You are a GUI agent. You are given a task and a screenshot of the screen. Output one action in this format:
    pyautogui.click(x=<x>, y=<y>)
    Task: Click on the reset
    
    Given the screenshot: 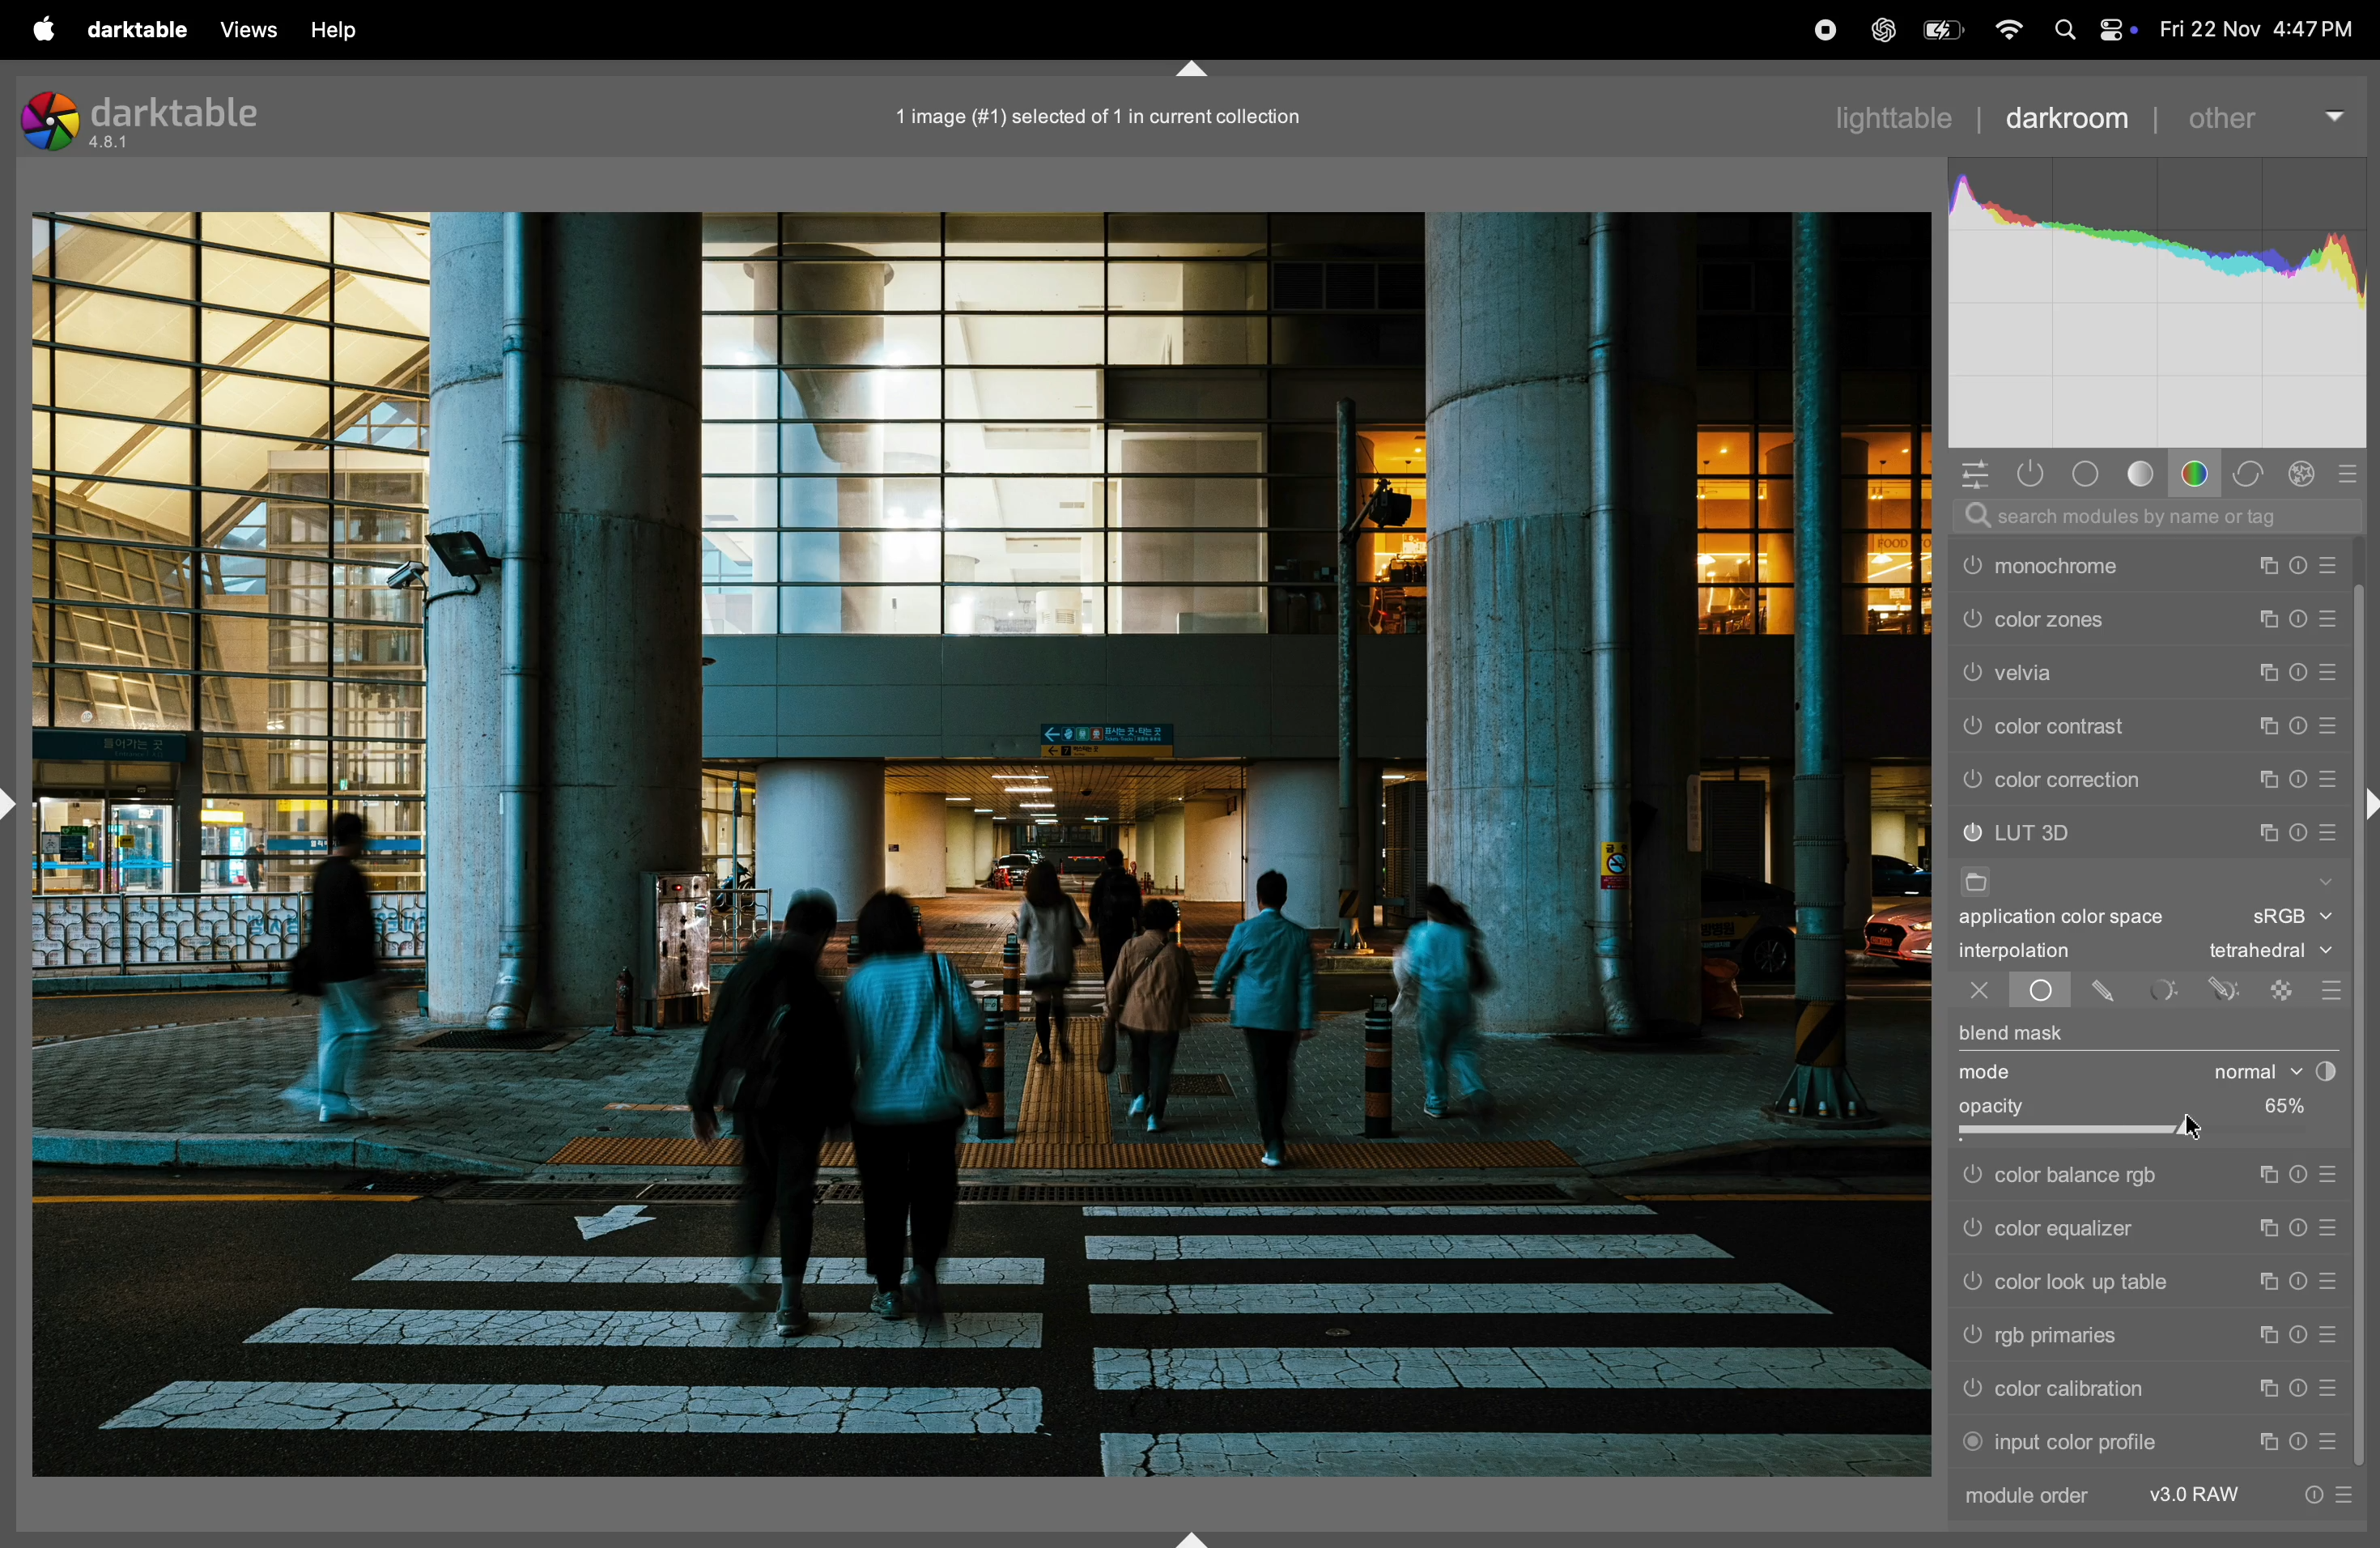 What is the action you would take?
    pyautogui.click(x=2300, y=720)
    